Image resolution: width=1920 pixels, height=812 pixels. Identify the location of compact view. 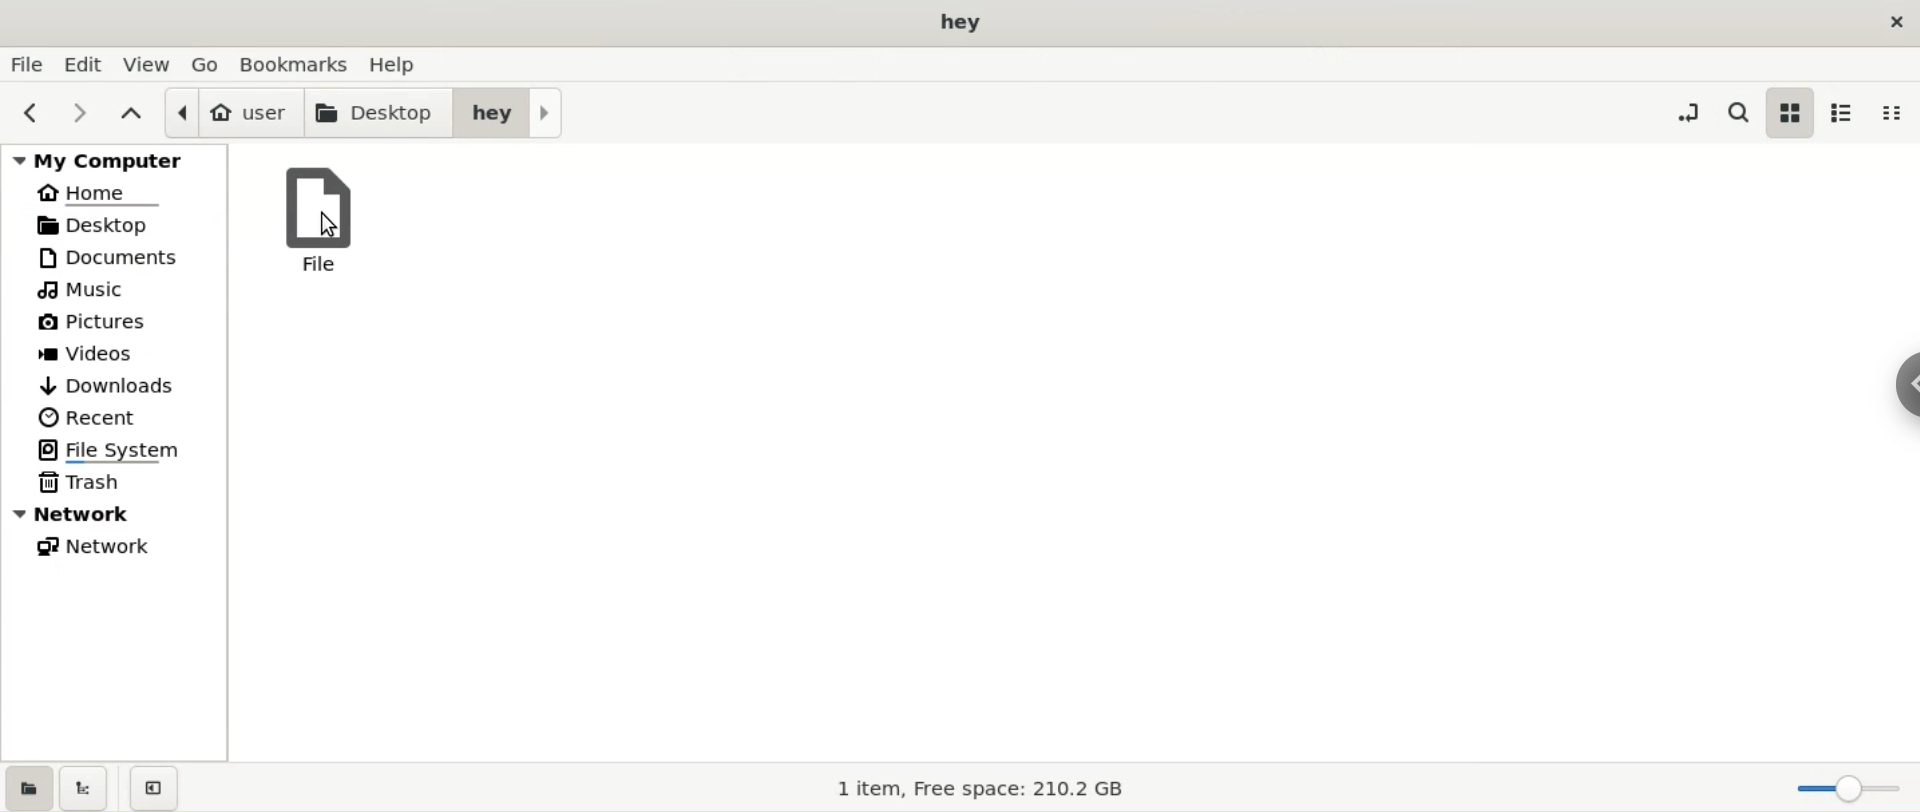
(1897, 113).